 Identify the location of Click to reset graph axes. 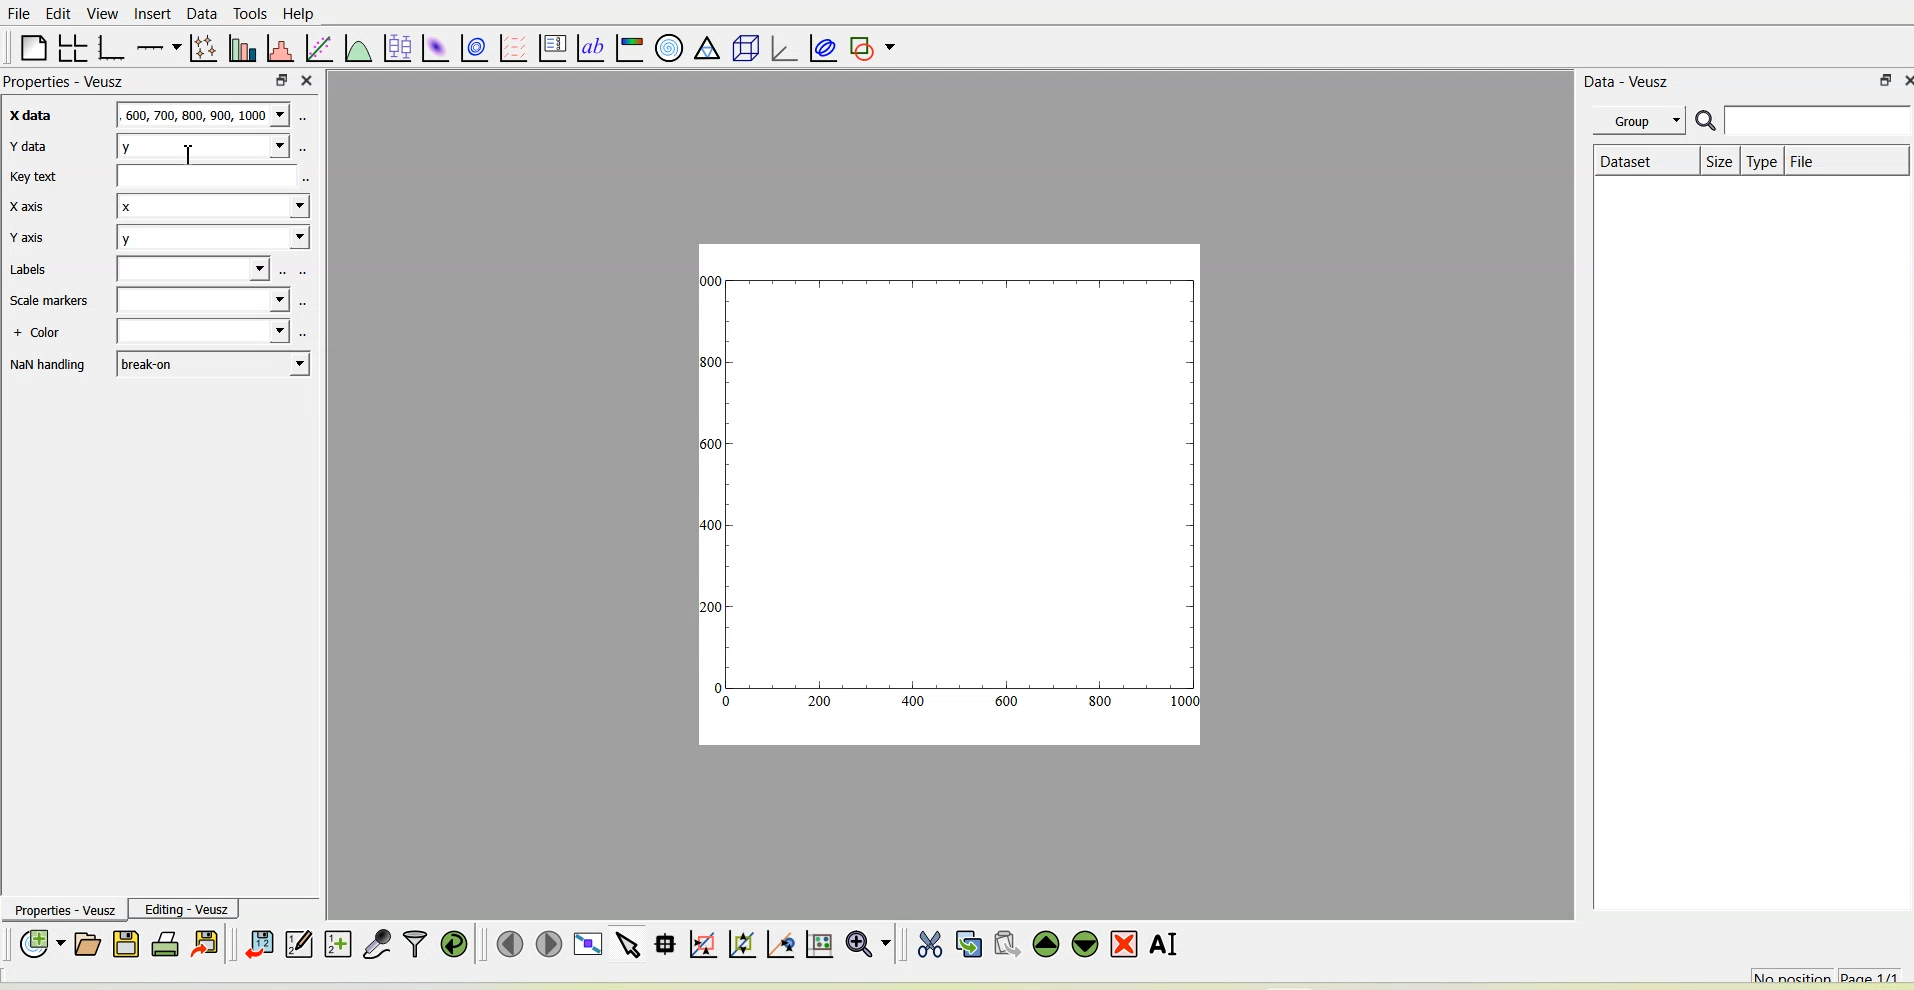
(818, 944).